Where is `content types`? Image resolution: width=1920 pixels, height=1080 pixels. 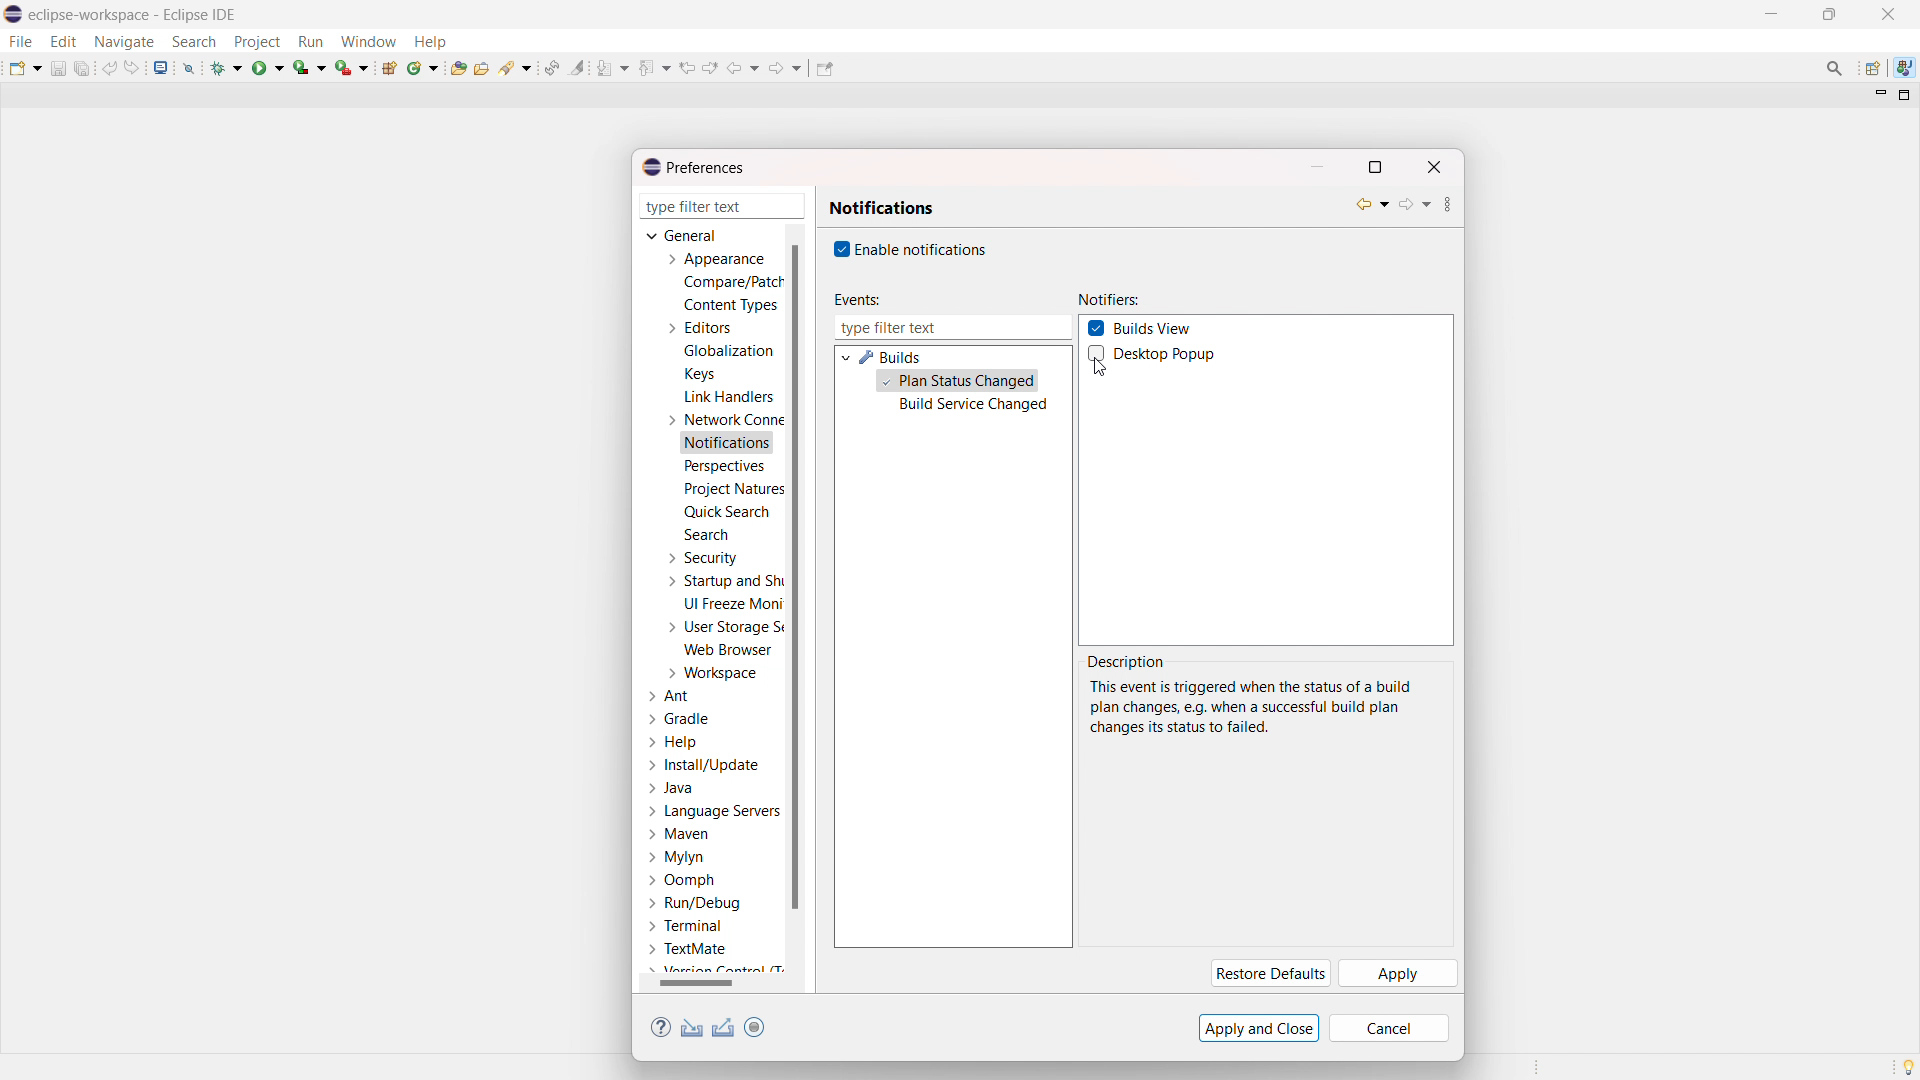
content types is located at coordinates (732, 305).